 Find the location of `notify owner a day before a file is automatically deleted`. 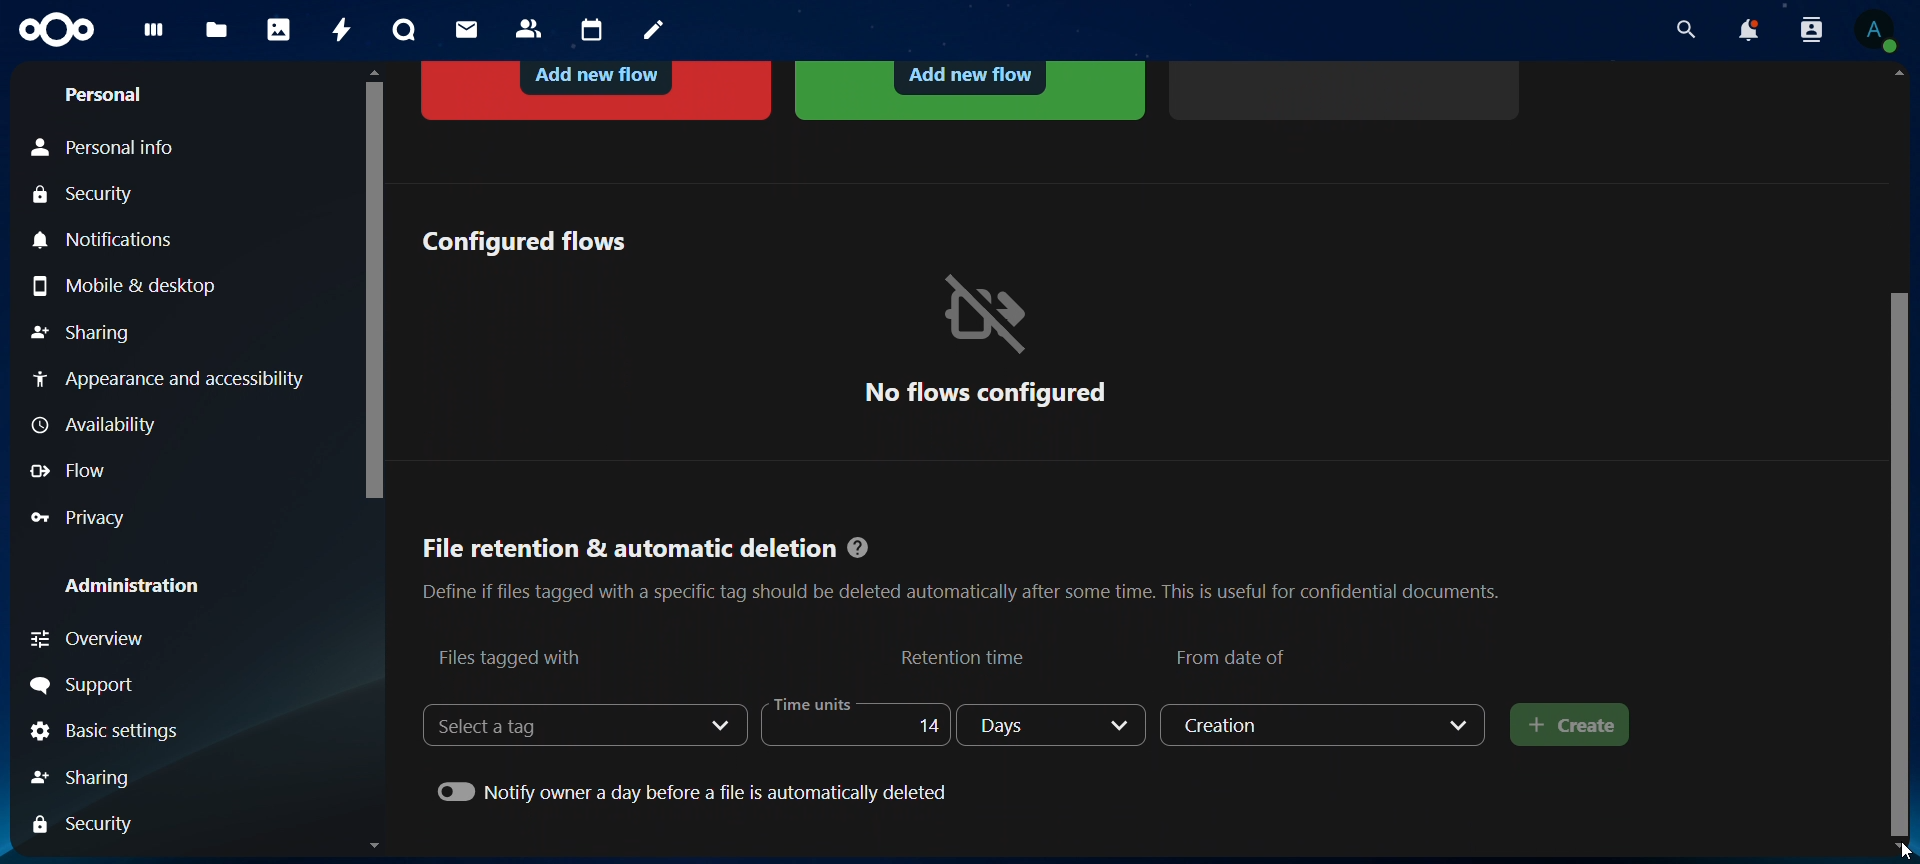

notify owner a day before a file is automatically deleted is located at coordinates (697, 790).